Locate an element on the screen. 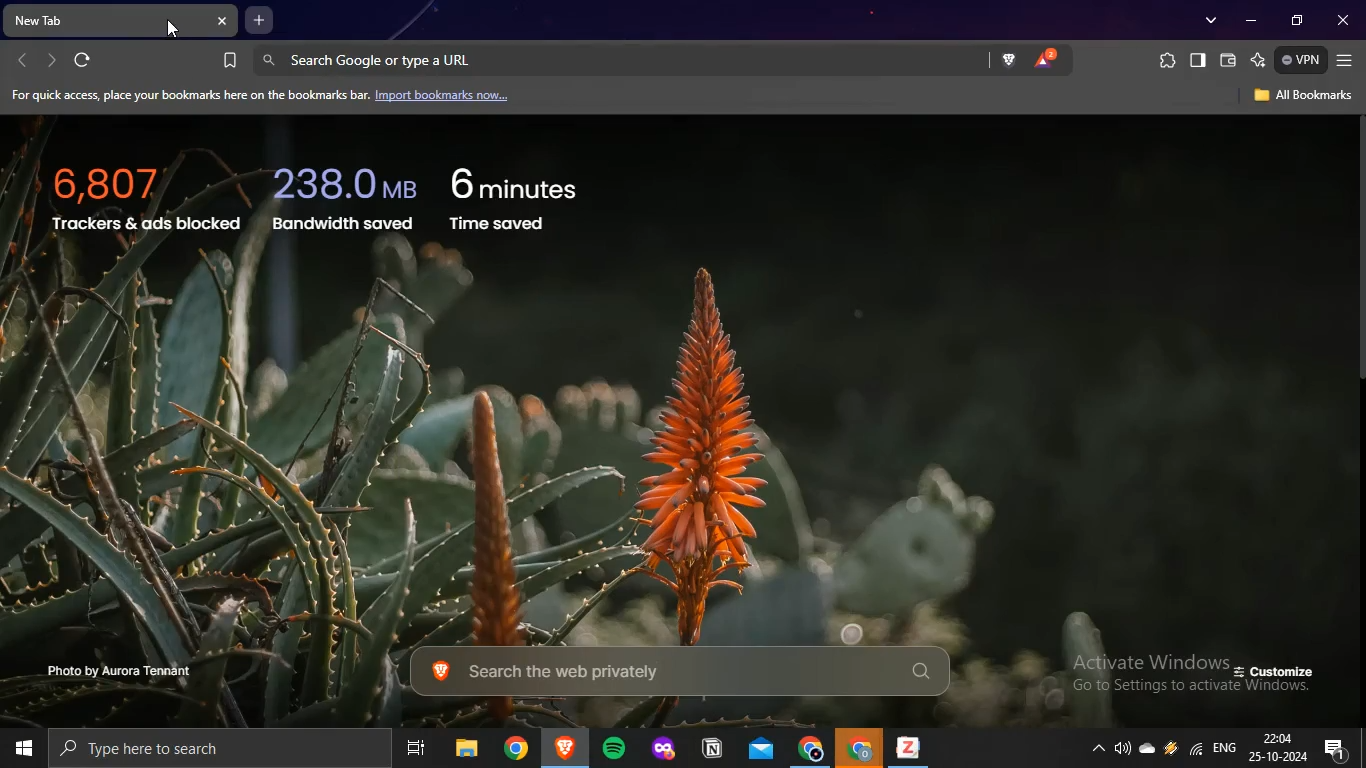 The image size is (1366, 768). spotify is located at coordinates (614, 748).